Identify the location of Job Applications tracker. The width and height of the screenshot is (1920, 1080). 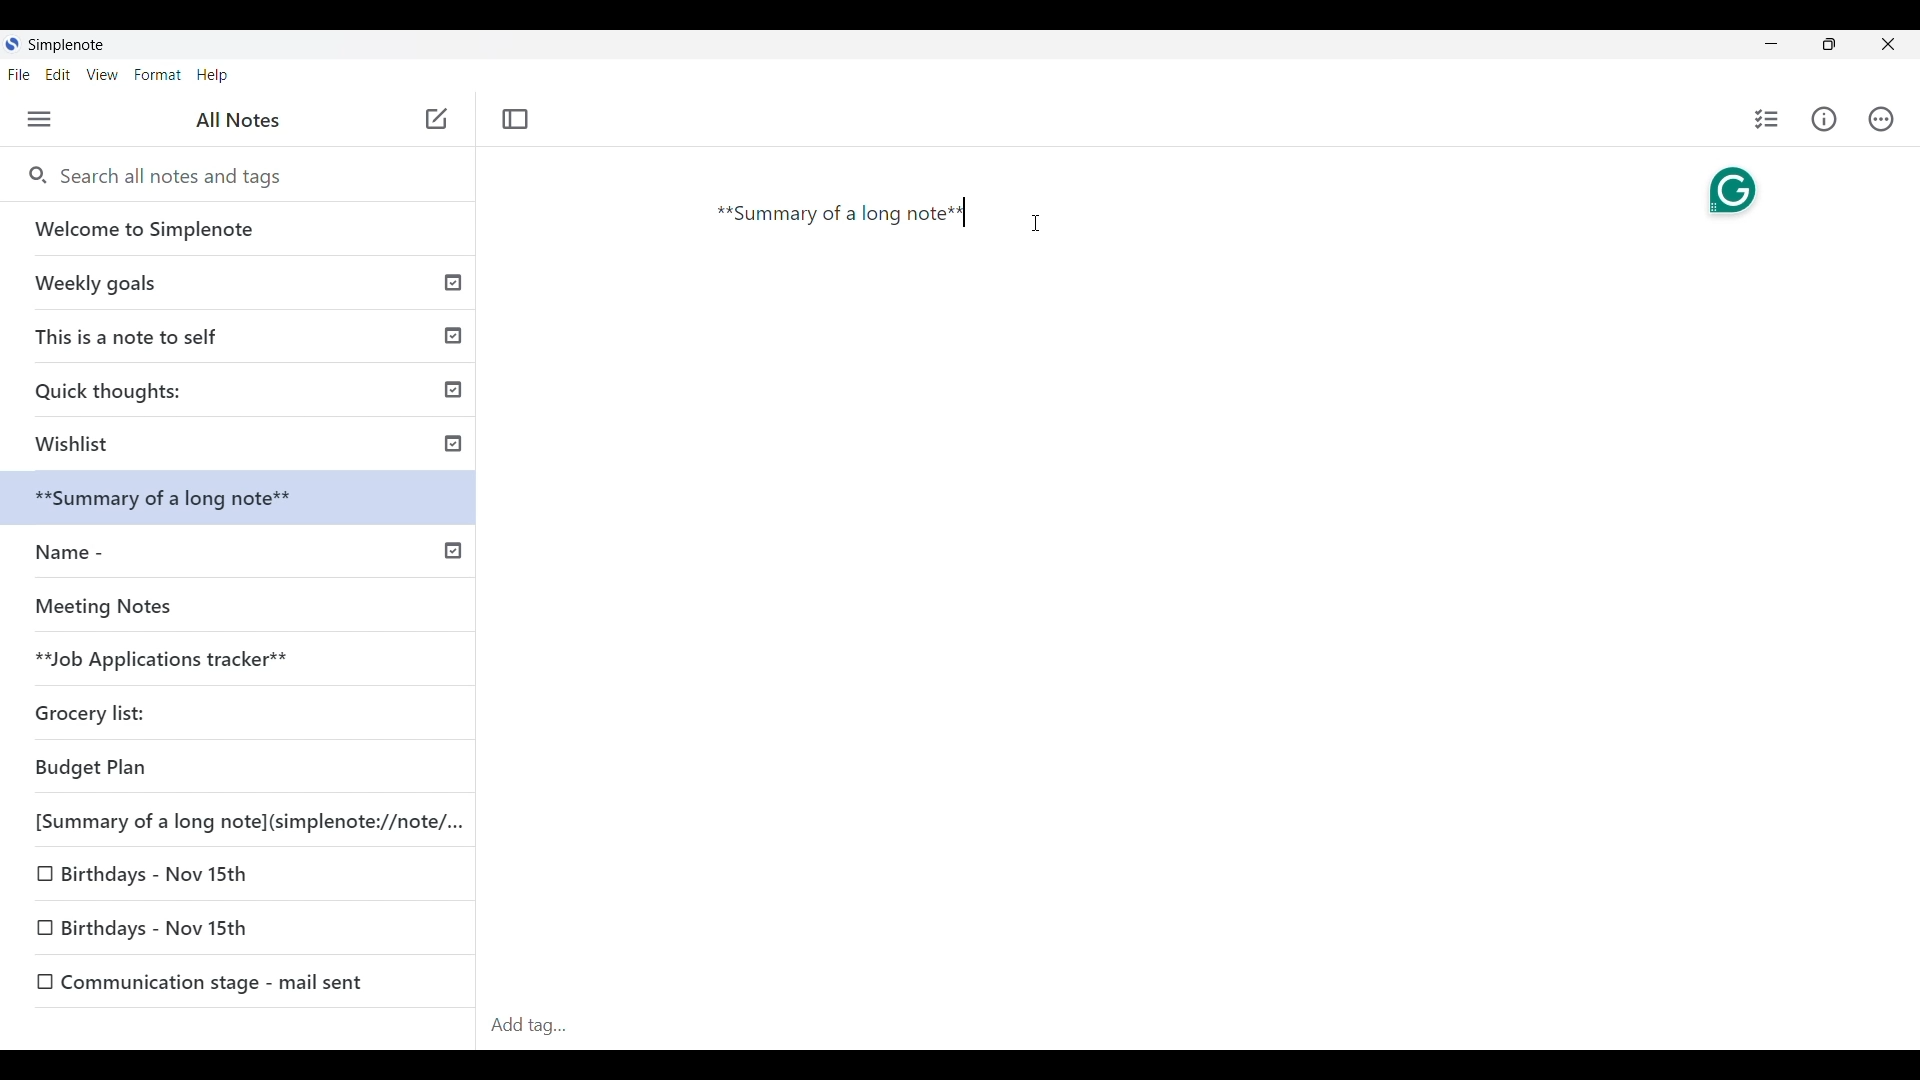
(155, 660).